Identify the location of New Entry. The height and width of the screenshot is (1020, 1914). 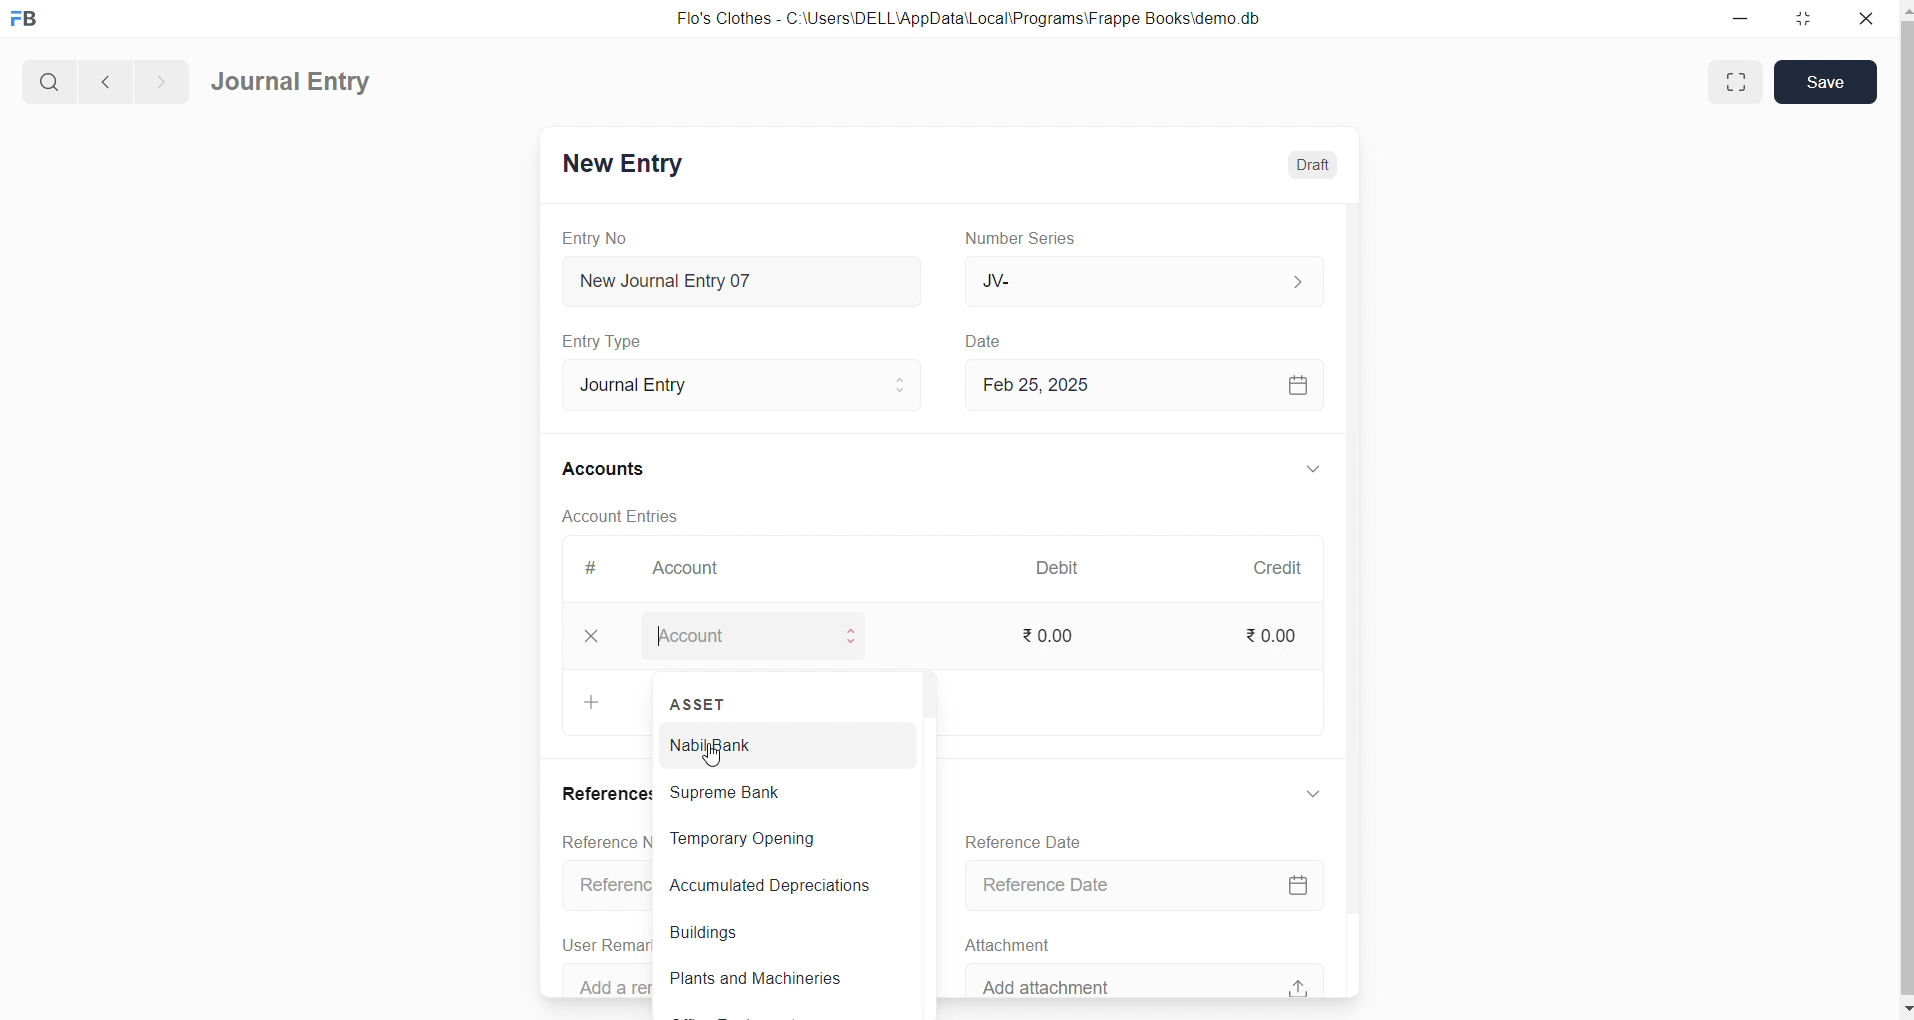
(632, 163).